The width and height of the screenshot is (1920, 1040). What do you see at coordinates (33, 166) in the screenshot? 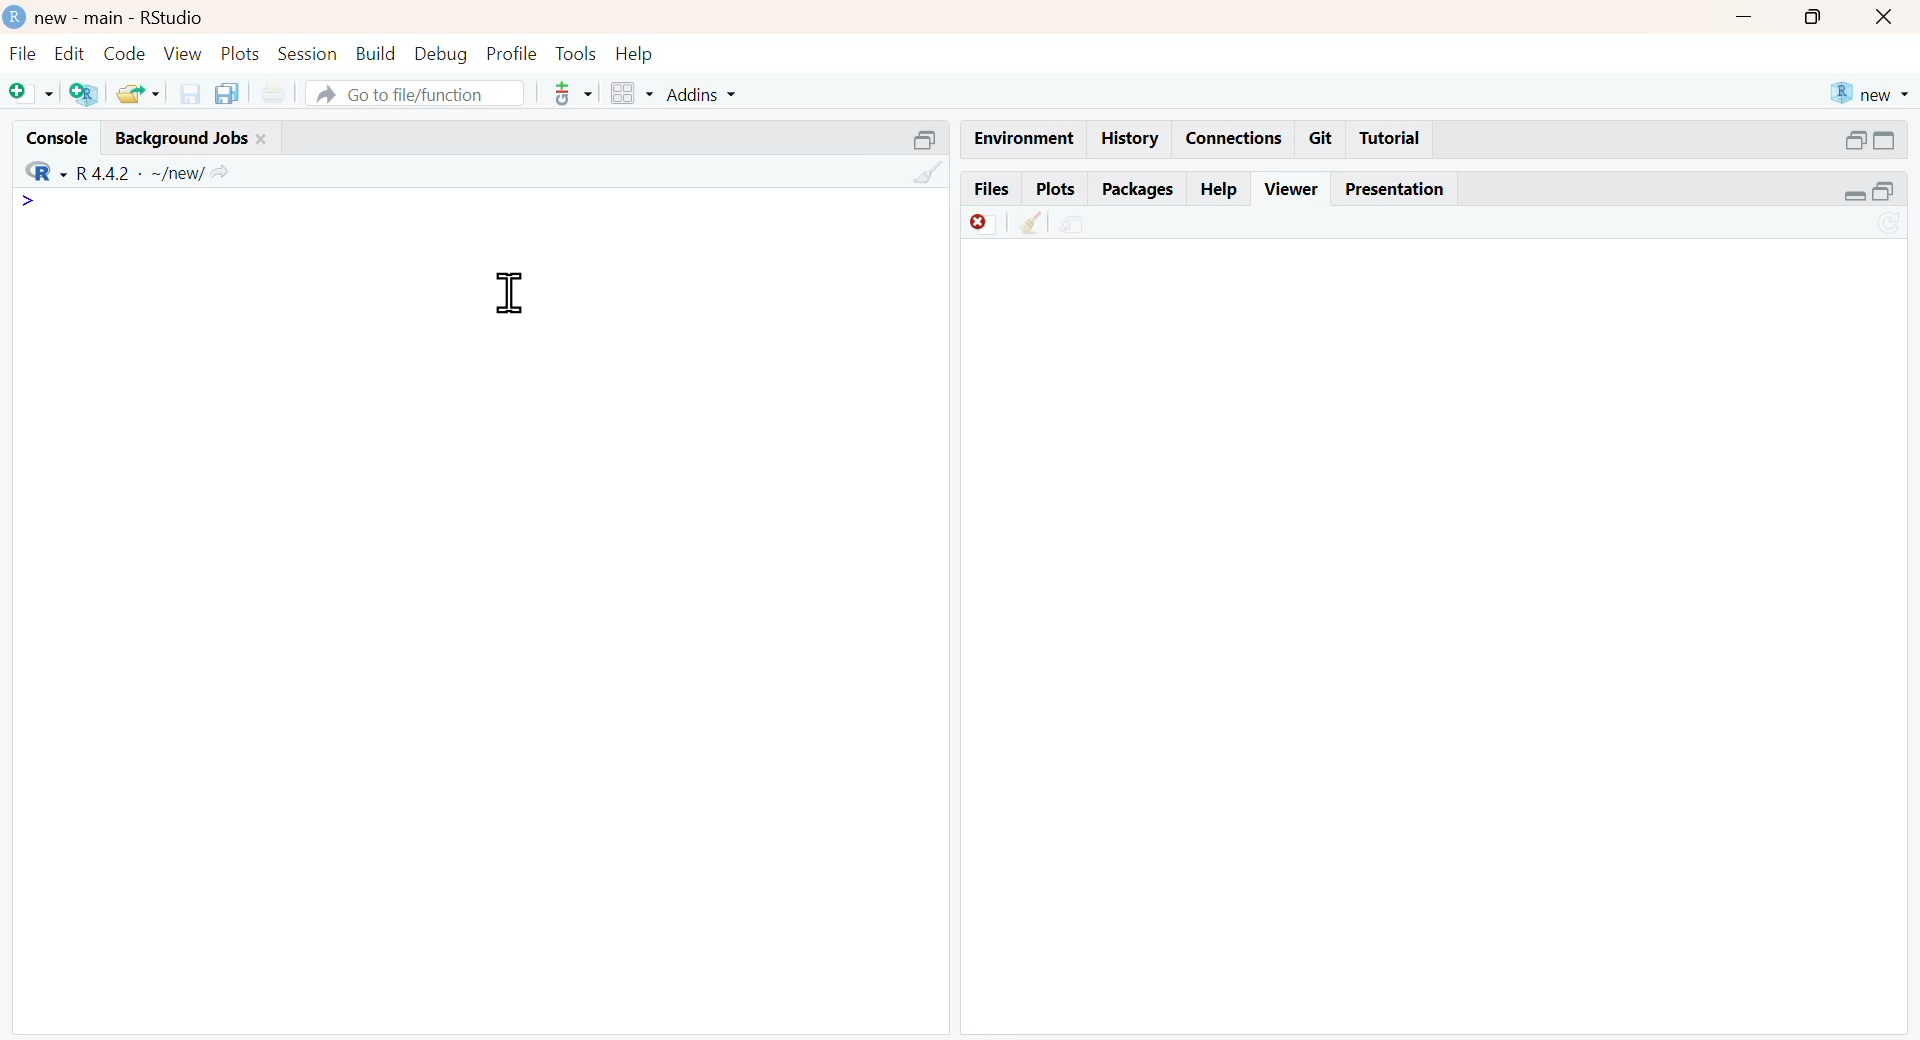
I see `R dropdown` at bounding box center [33, 166].